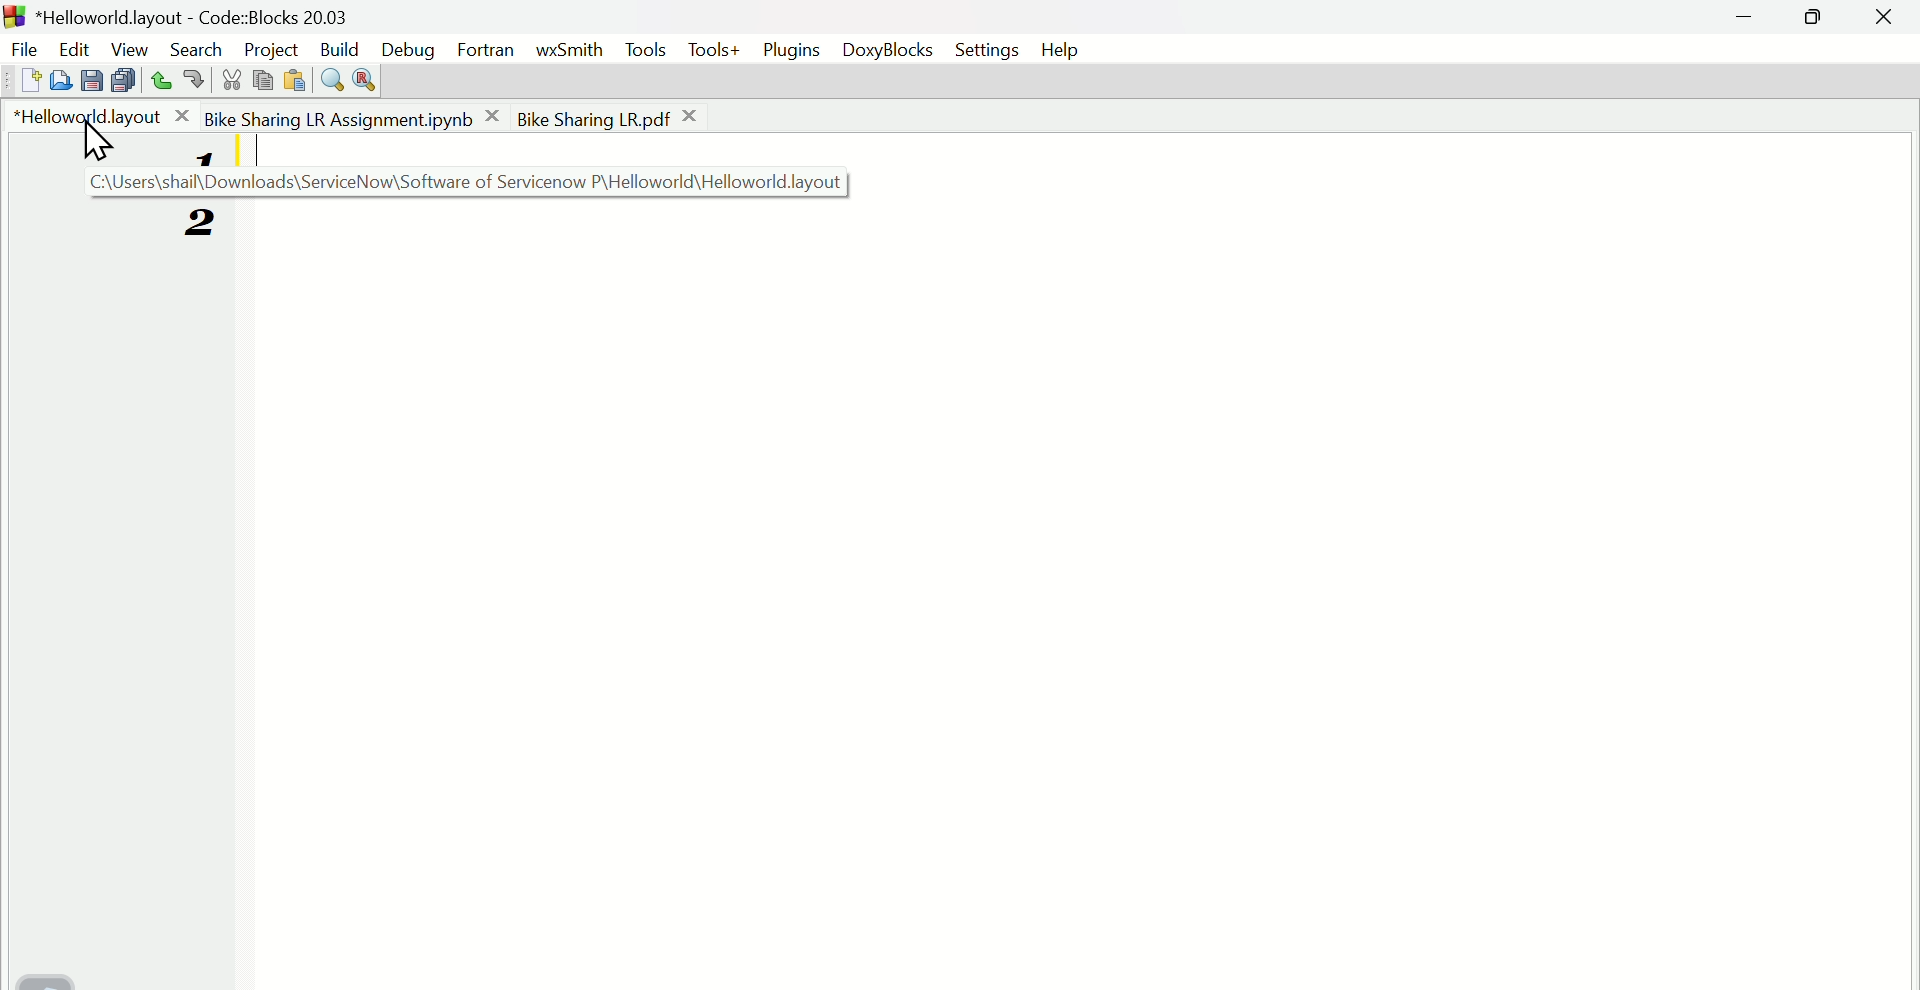  I want to click on Maximise, so click(1816, 23).